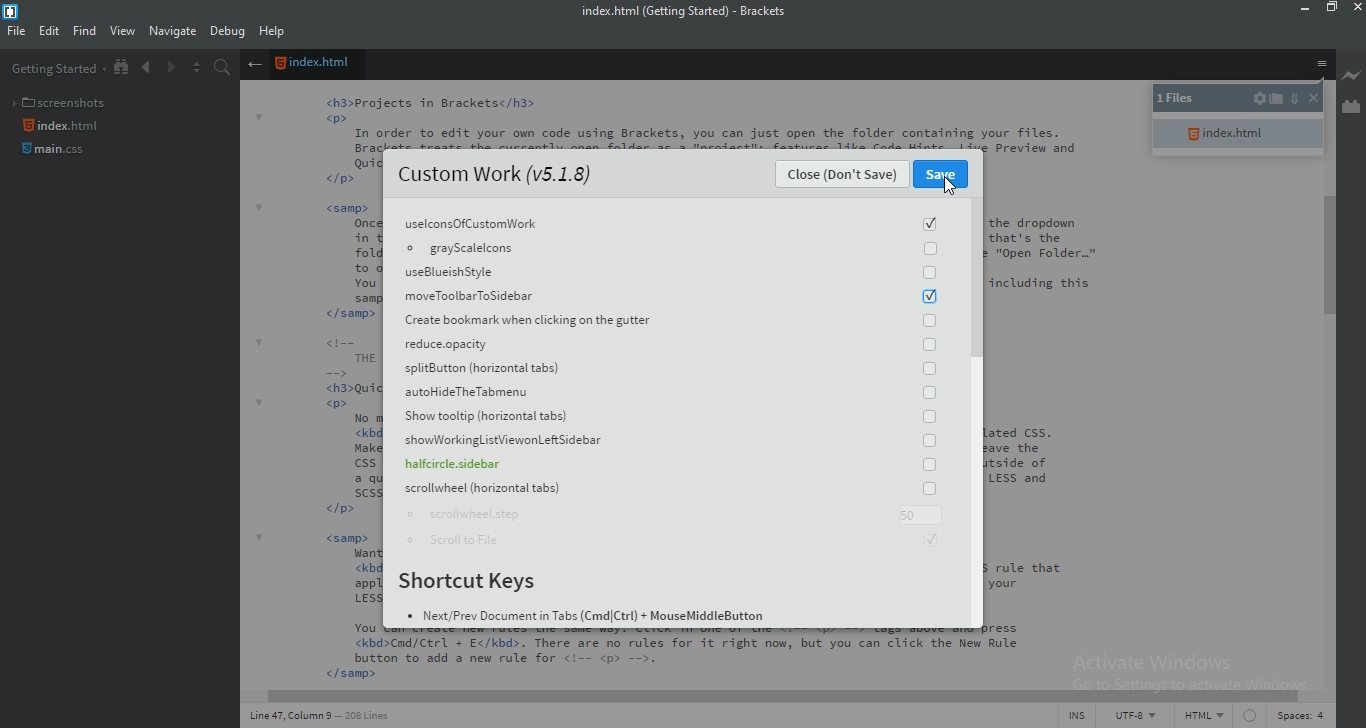 This screenshot has width=1366, height=728. Describe the element at coordinates (1248, 718) in the screenshot. I see `circle` at that location.